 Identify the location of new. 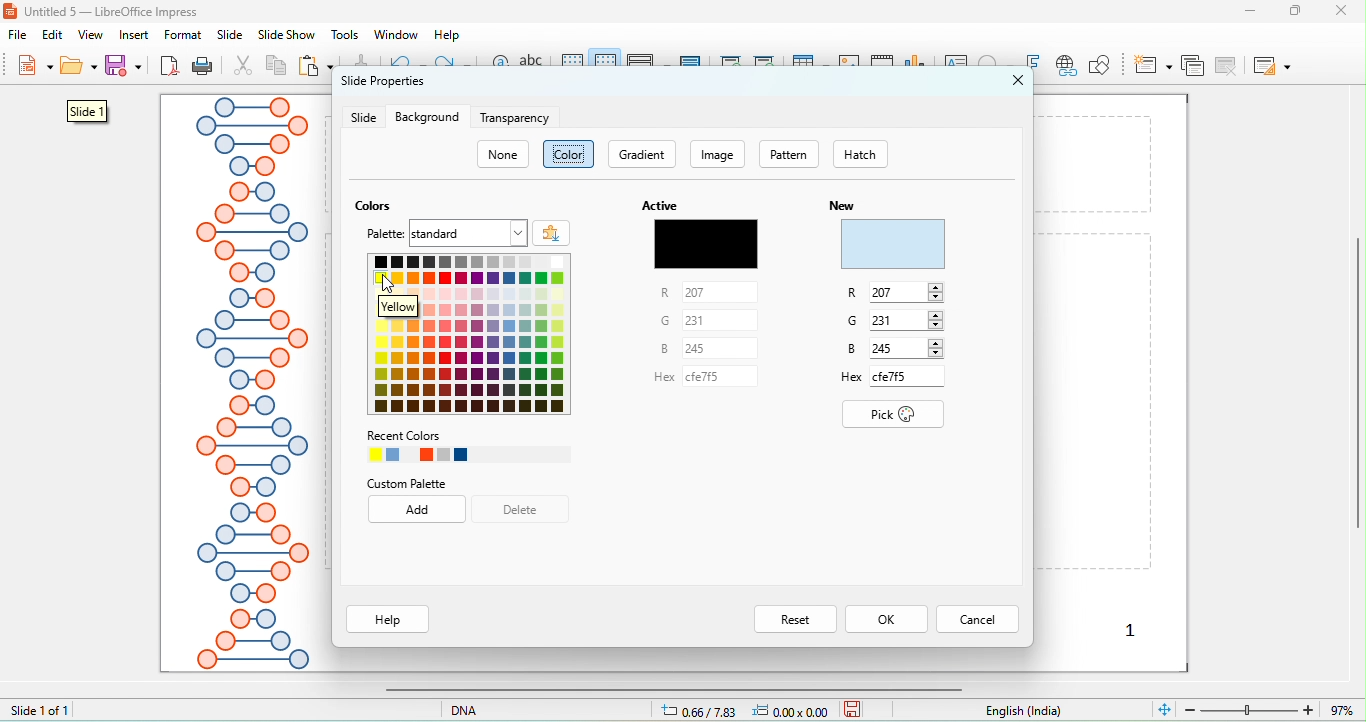
(33, 68).